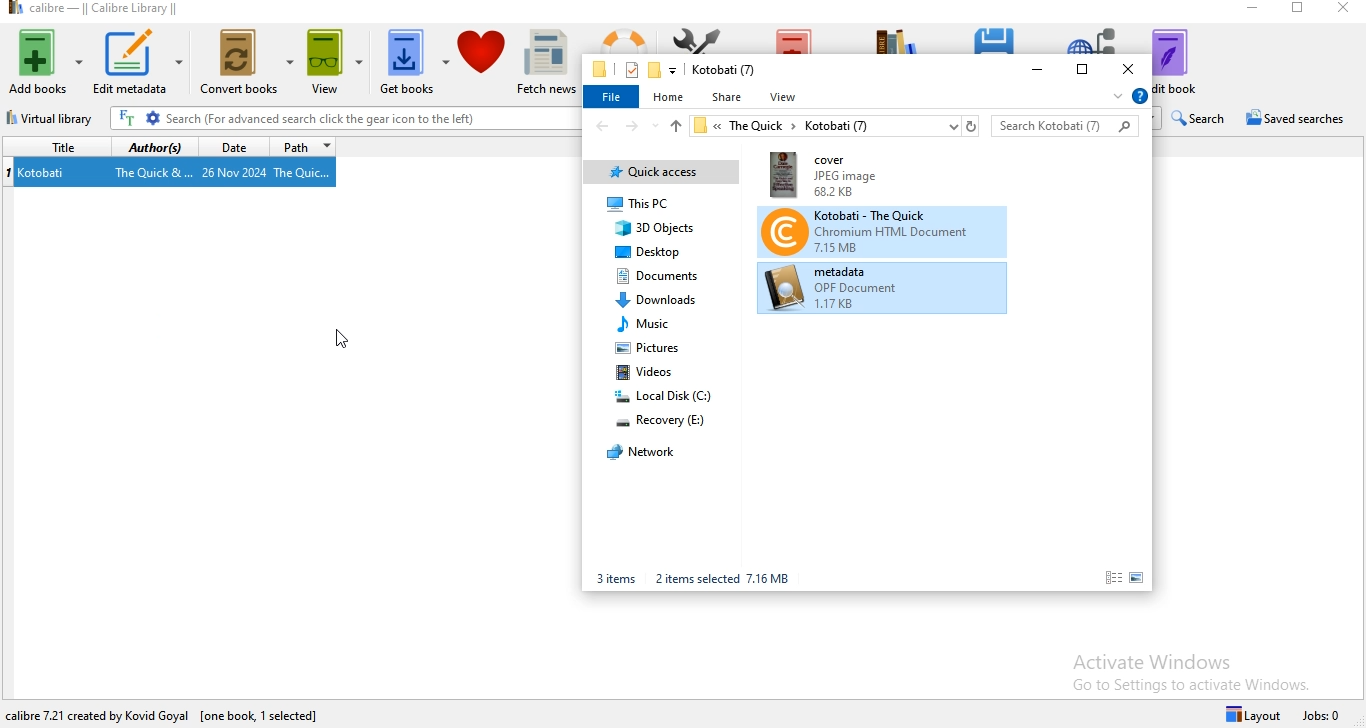  What do you see at coordinates (649, 205) in the screenshot?
I see `This PC` at bounding box center [649, 205].